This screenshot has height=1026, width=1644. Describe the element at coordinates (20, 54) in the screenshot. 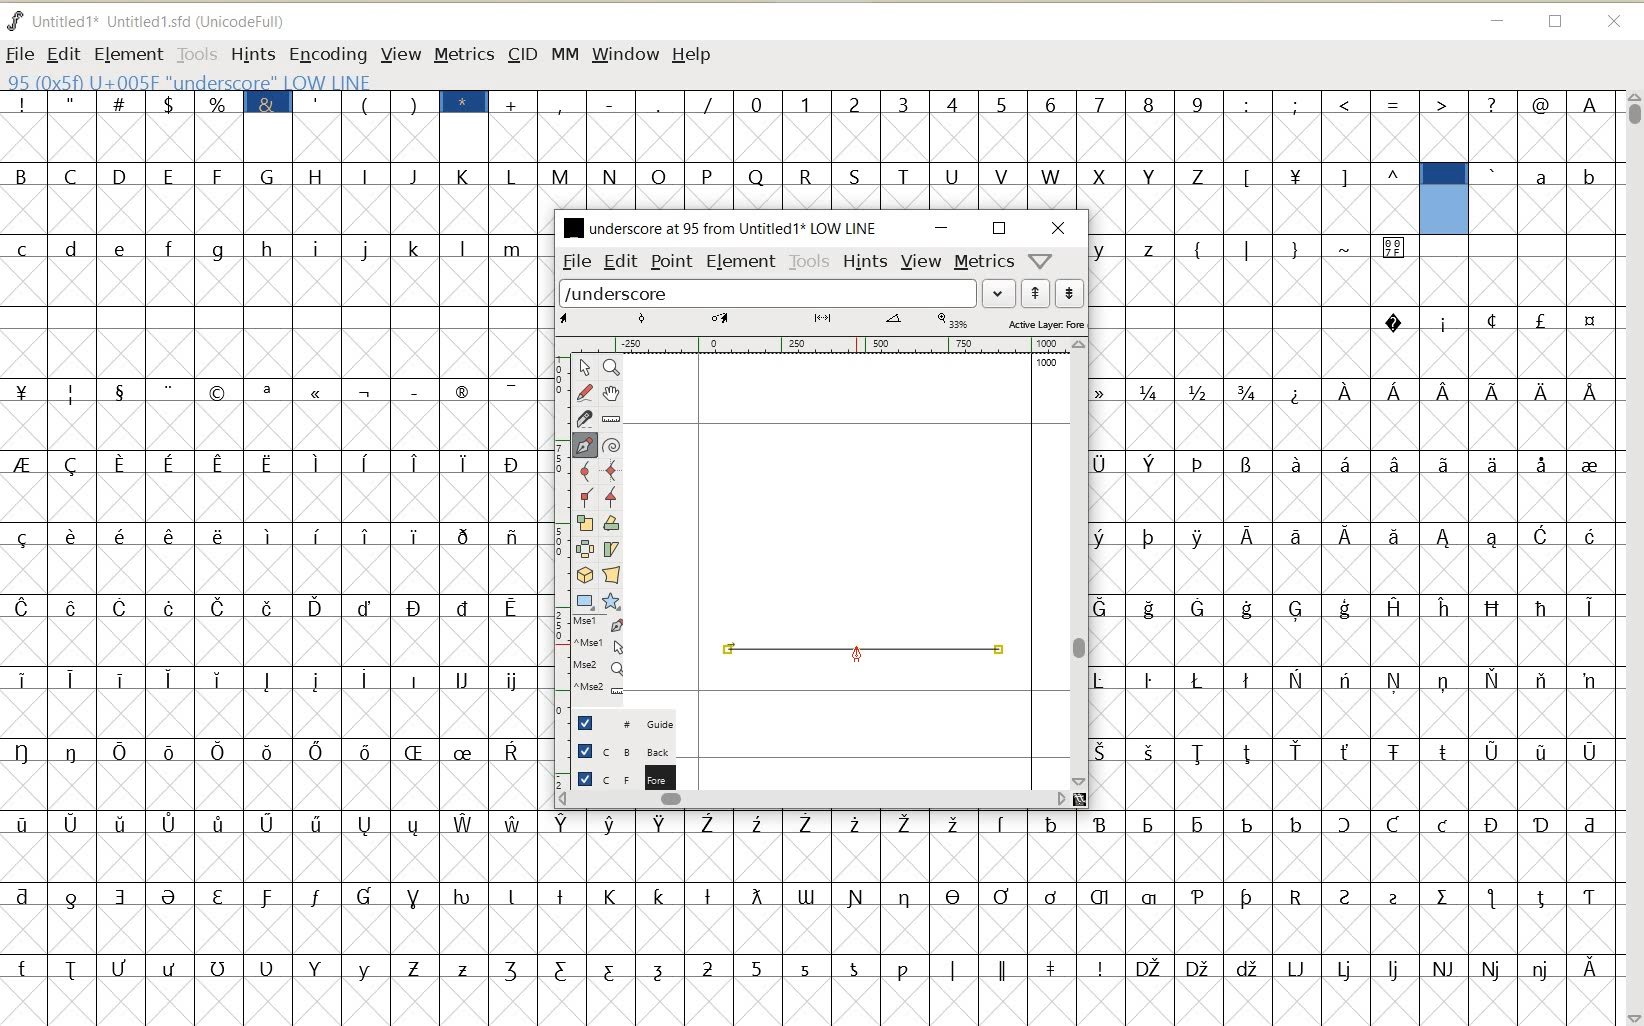

I see `FILE` at that location.